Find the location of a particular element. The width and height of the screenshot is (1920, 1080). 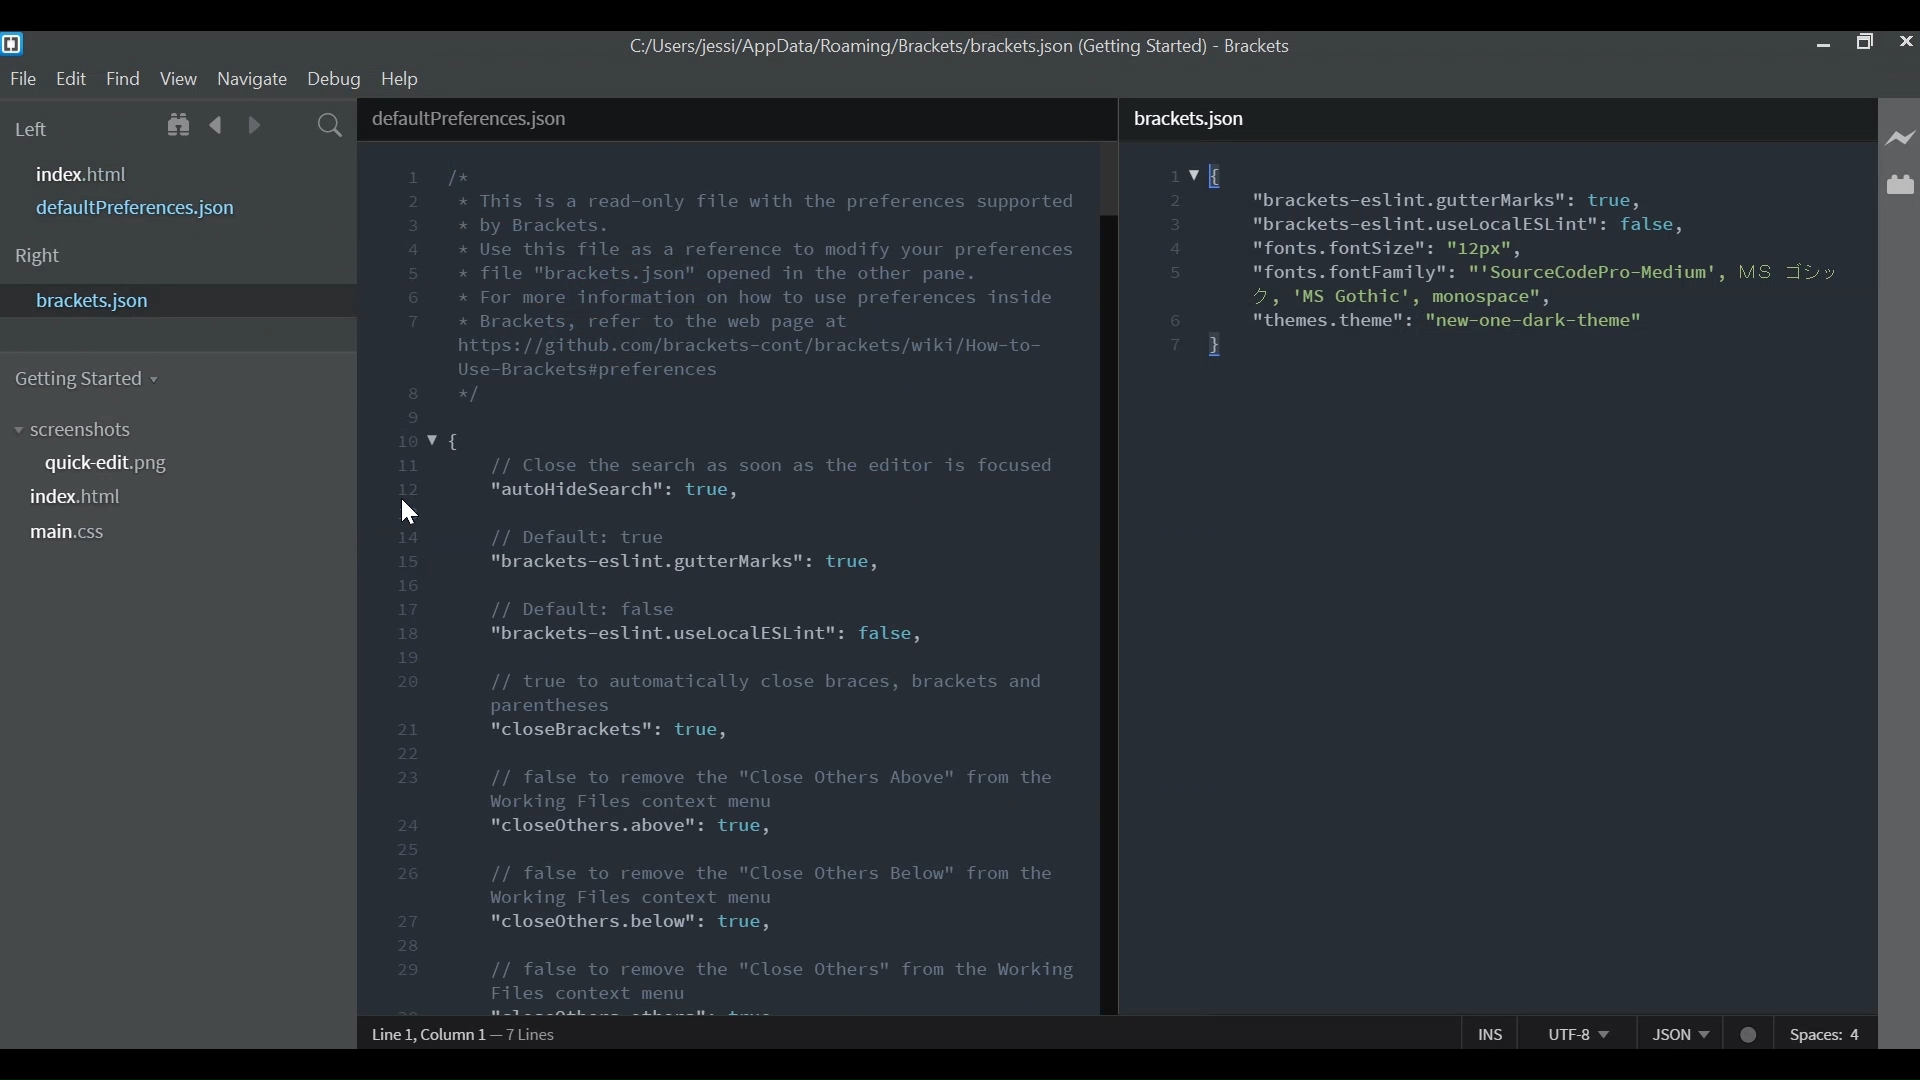

Select File Type - JSON is located at coordinates (1679, 1032).